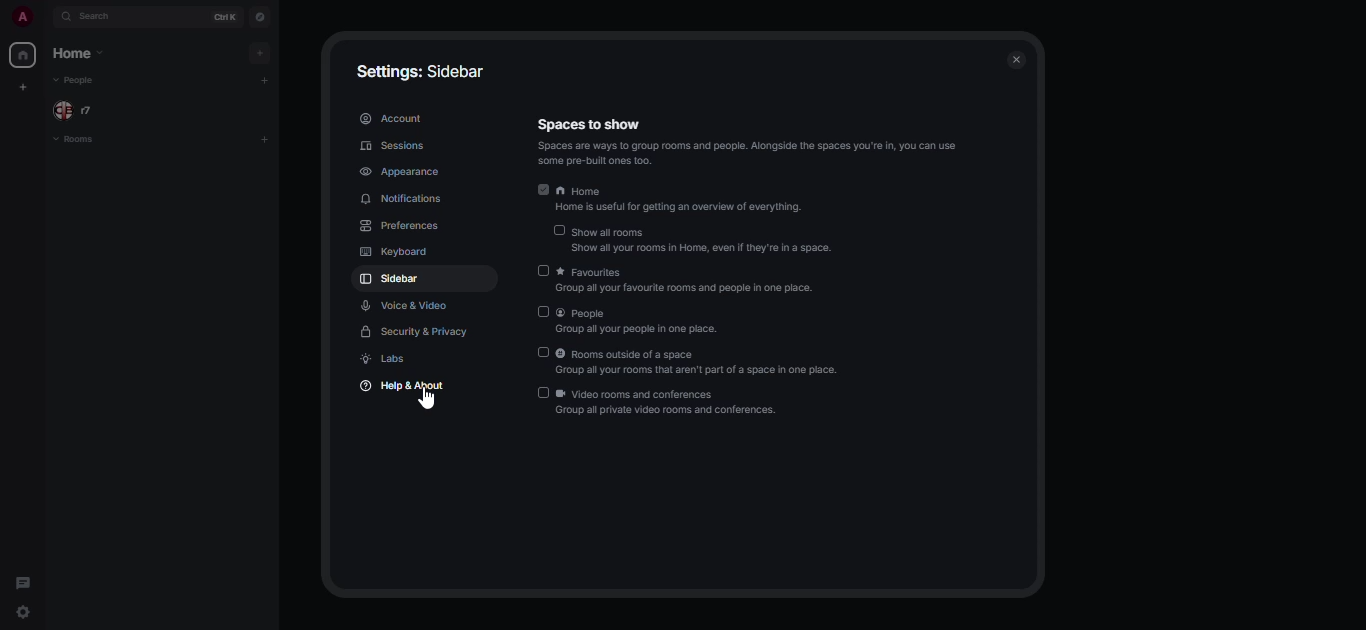 This screenshot has width=1366, height=630. What do you see at coordinates (262, 139) in the screenshot?
I see `add` at bounding box center [262, 139].